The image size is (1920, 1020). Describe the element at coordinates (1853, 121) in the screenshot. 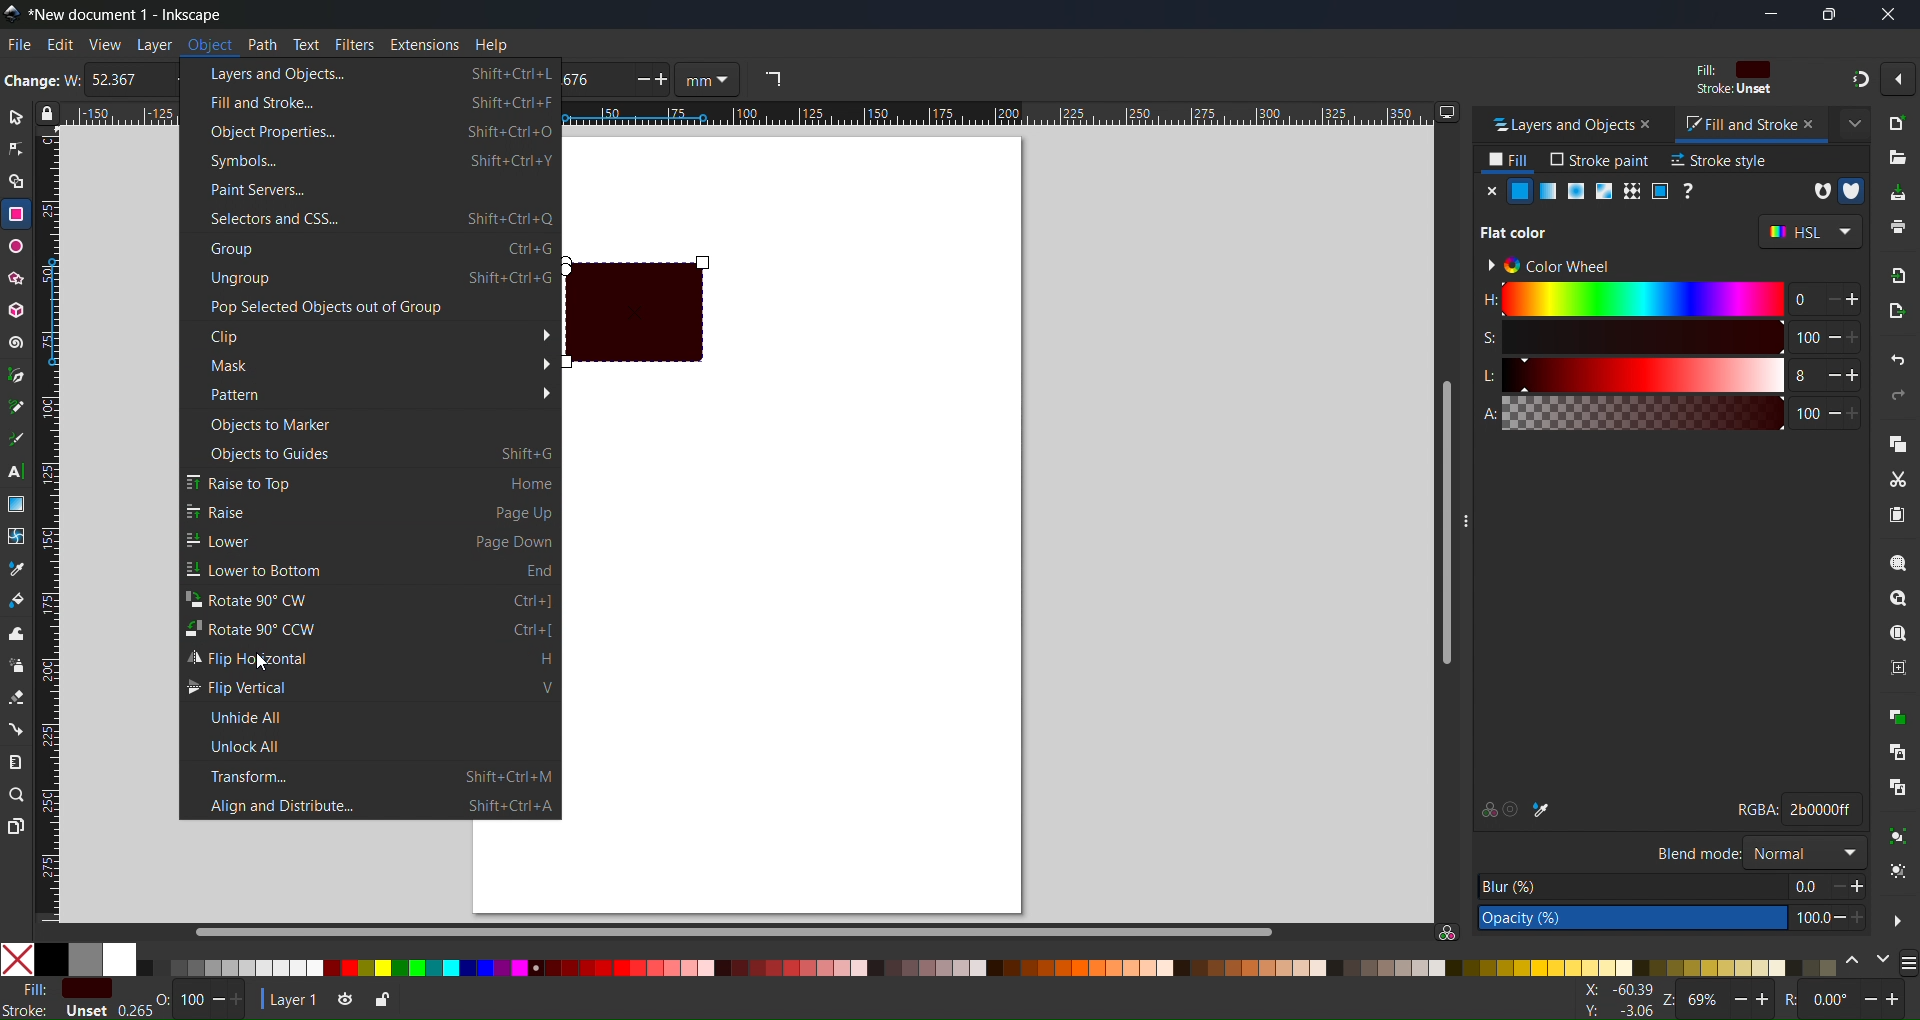

I see `Close current tab` at that location.